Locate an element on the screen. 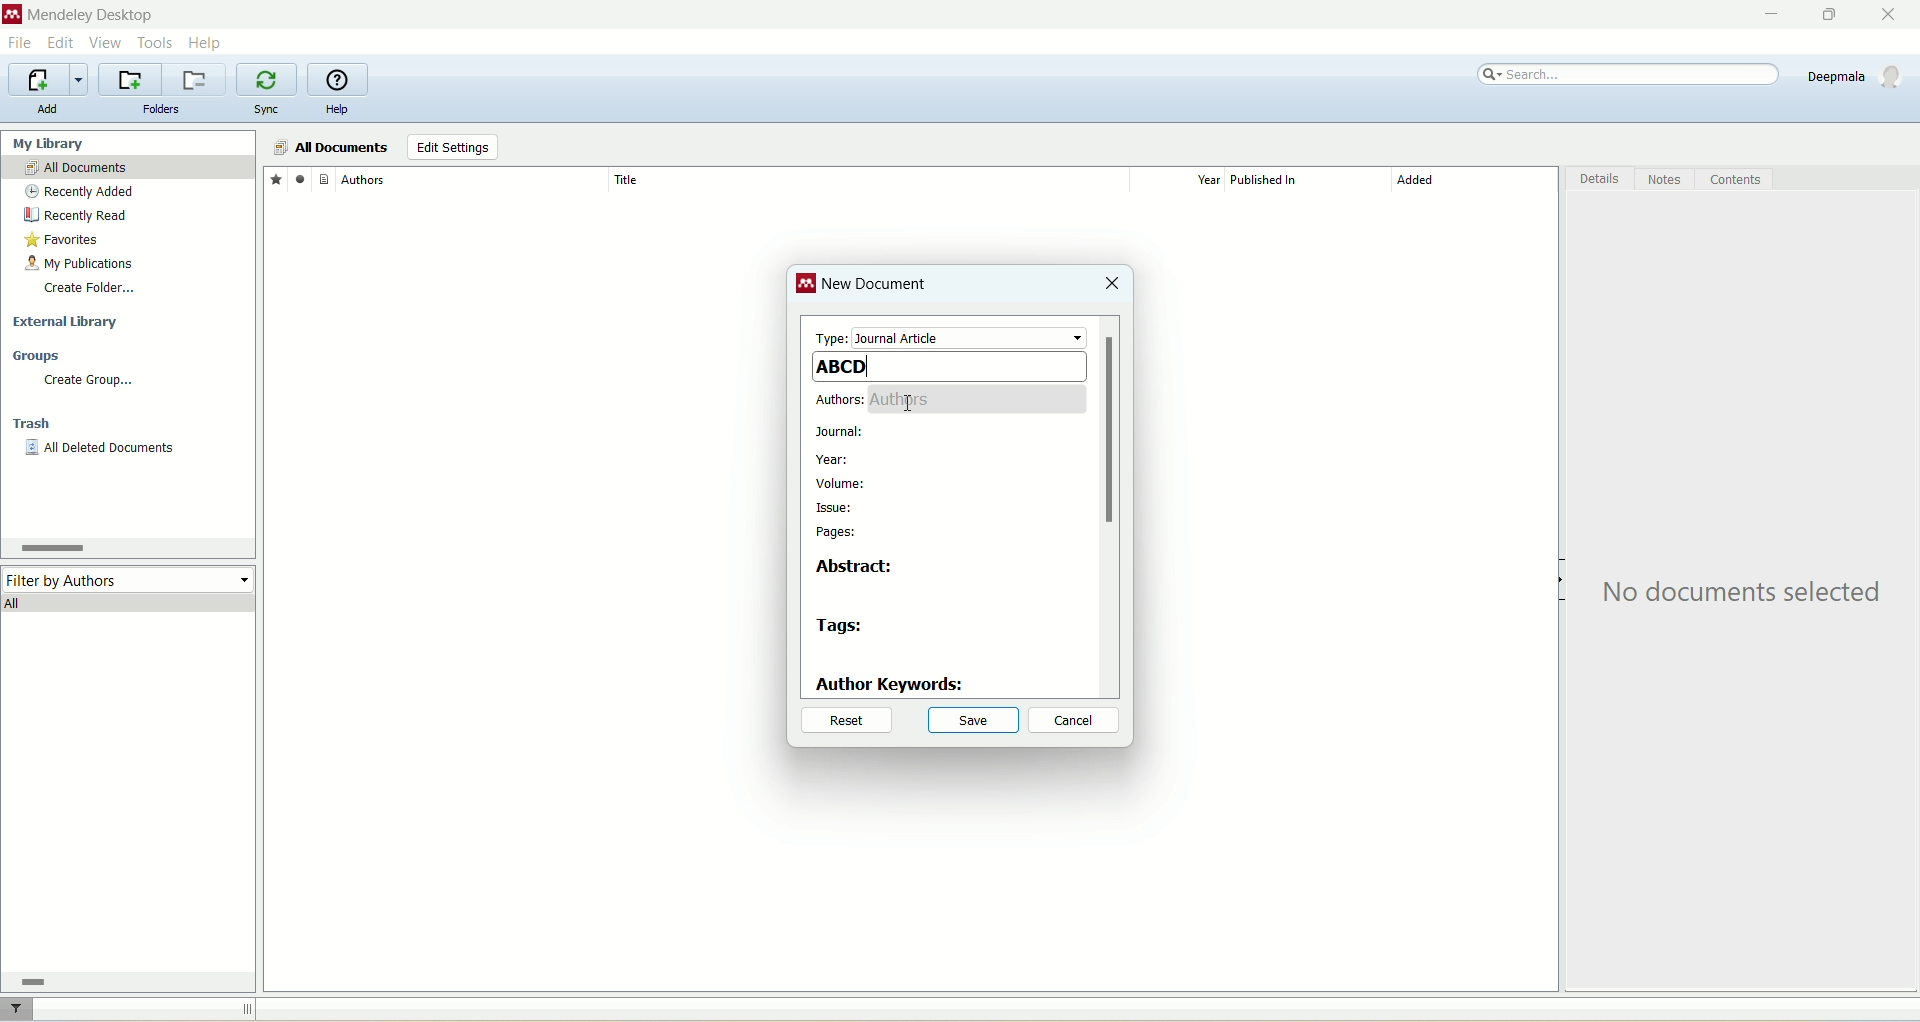  journal is located at coordinates (841, 432).